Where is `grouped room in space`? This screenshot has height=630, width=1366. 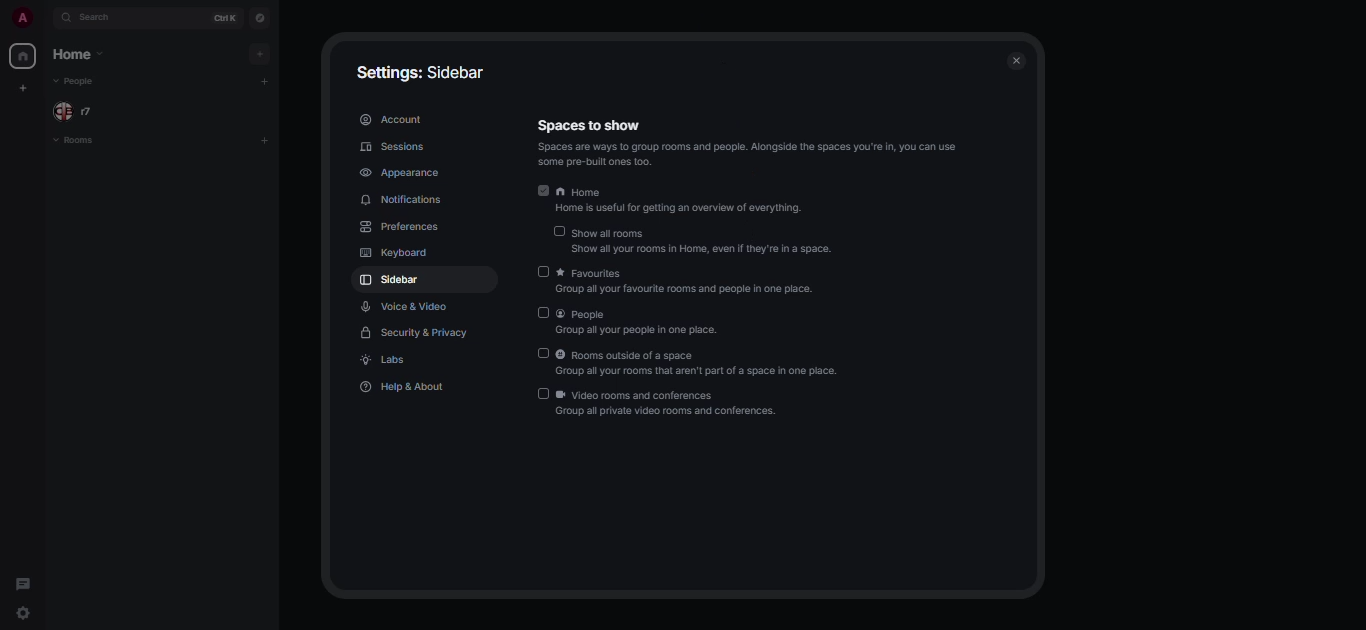 grouped room in space is located at coordinates (22, 88).